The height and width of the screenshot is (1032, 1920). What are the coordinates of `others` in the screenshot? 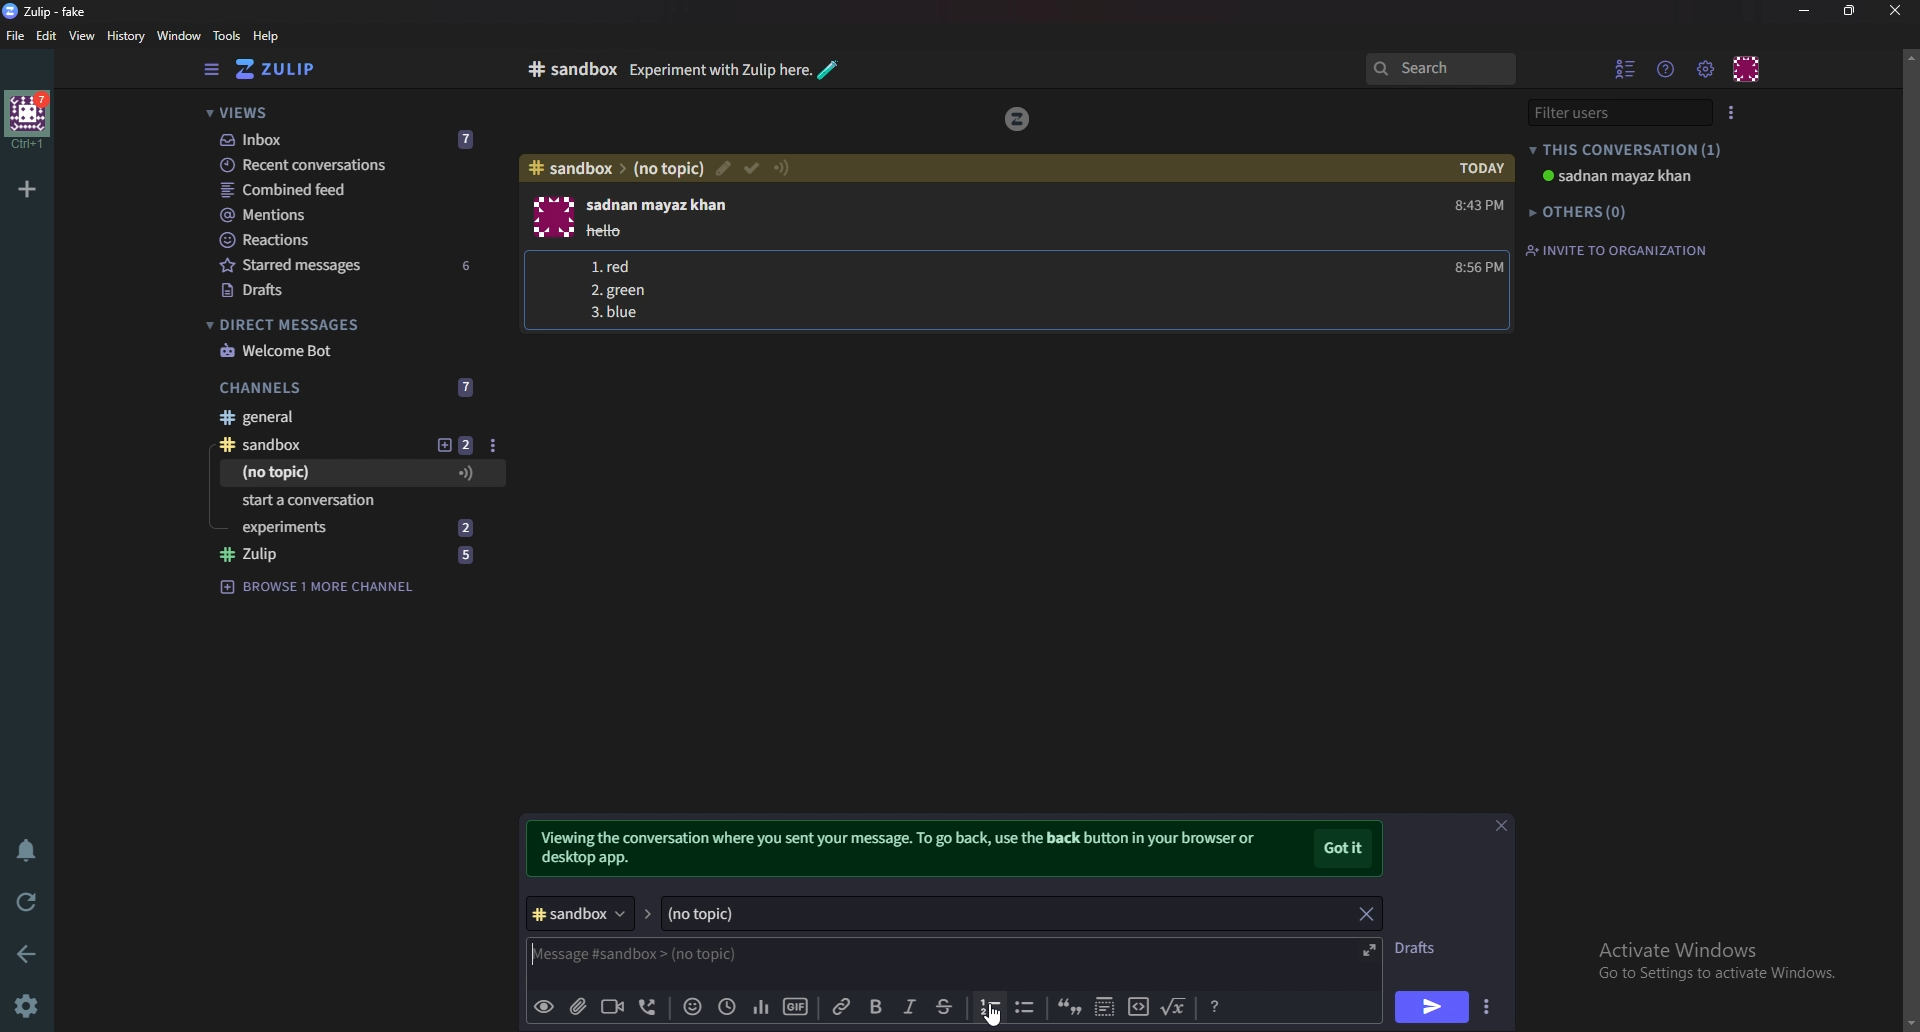 It's located at (1584, 211).